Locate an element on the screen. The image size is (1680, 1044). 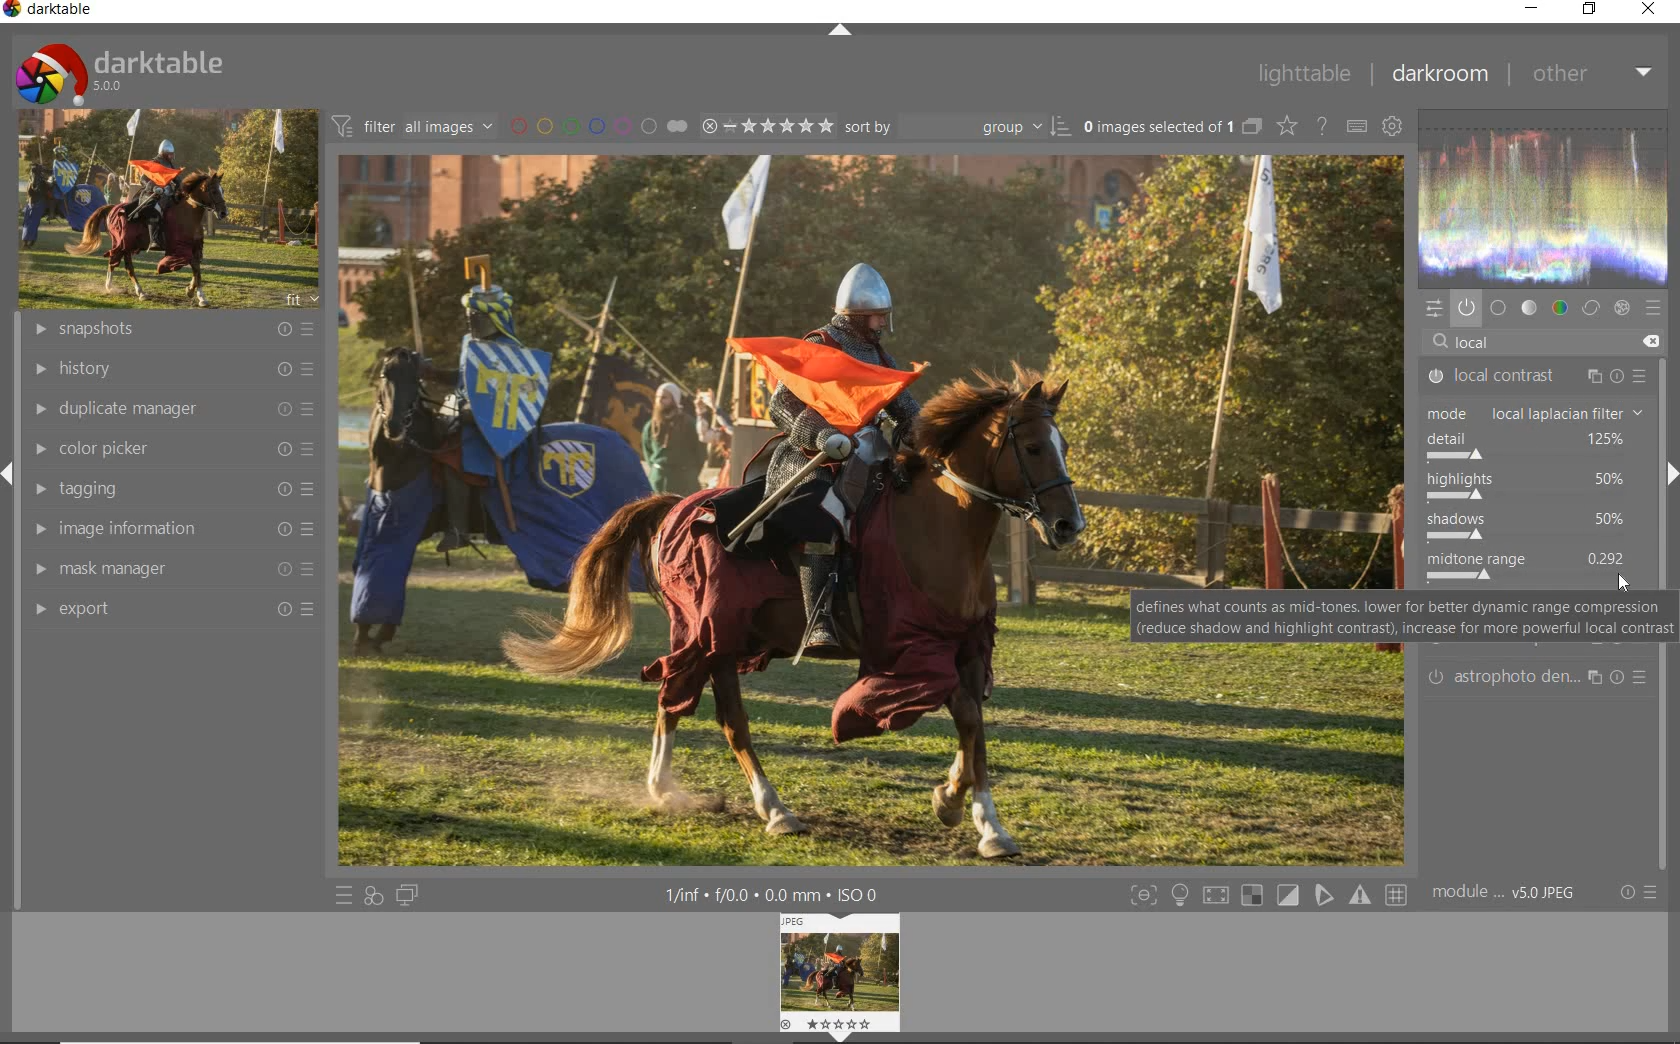
presets is located at coordinates (1653, 309).